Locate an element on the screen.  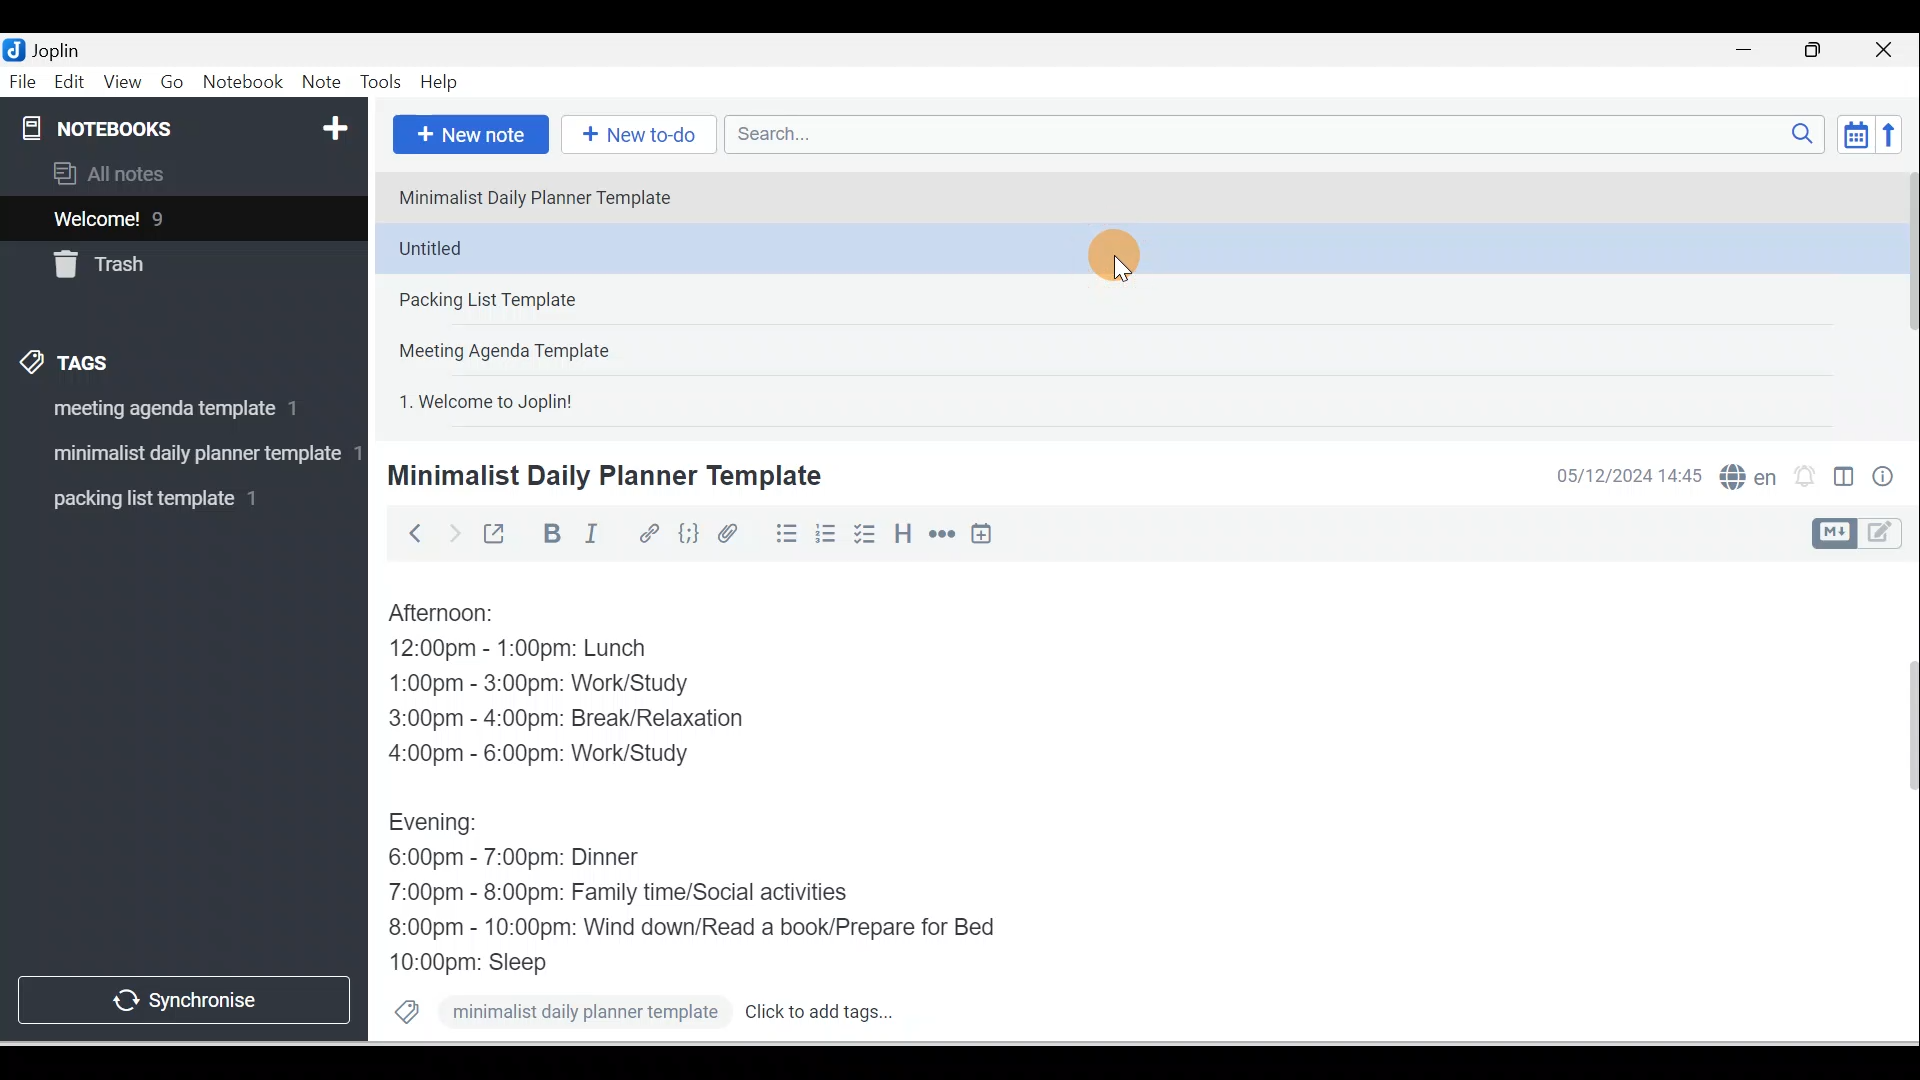
Afternoon: is located at coordinates (455, 614).